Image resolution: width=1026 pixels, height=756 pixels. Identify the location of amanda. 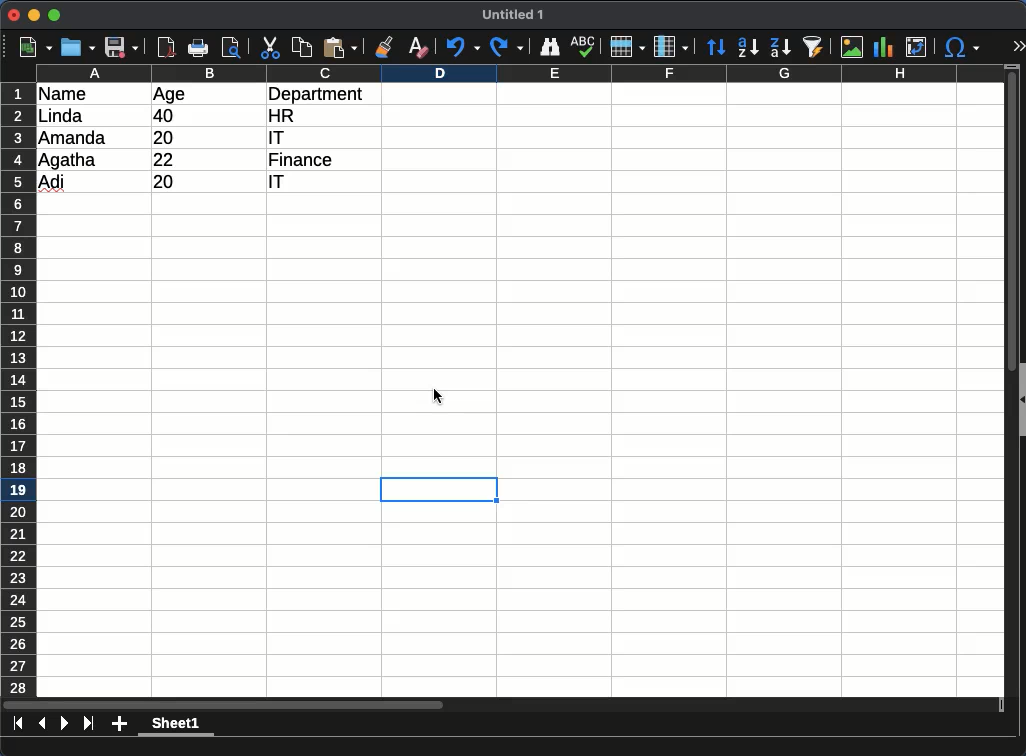
(74, 137).